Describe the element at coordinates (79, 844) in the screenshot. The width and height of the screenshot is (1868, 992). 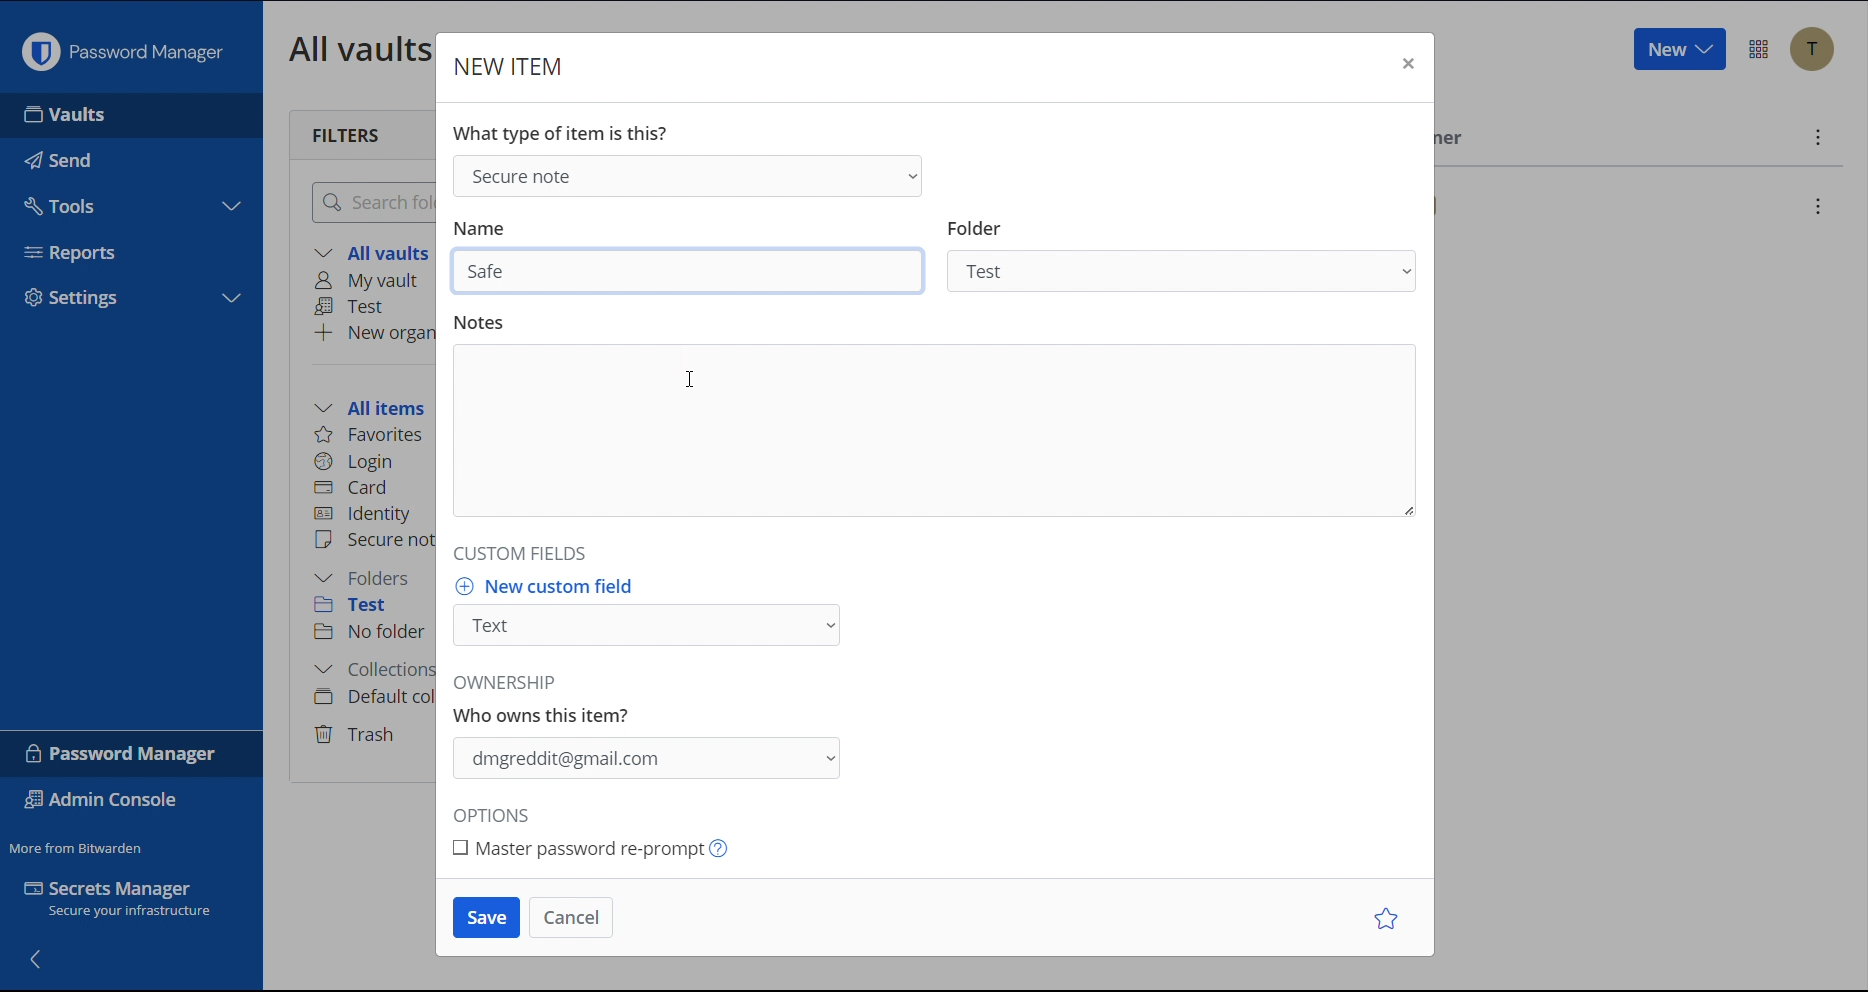
I see `More from Bitwarden` at that location.